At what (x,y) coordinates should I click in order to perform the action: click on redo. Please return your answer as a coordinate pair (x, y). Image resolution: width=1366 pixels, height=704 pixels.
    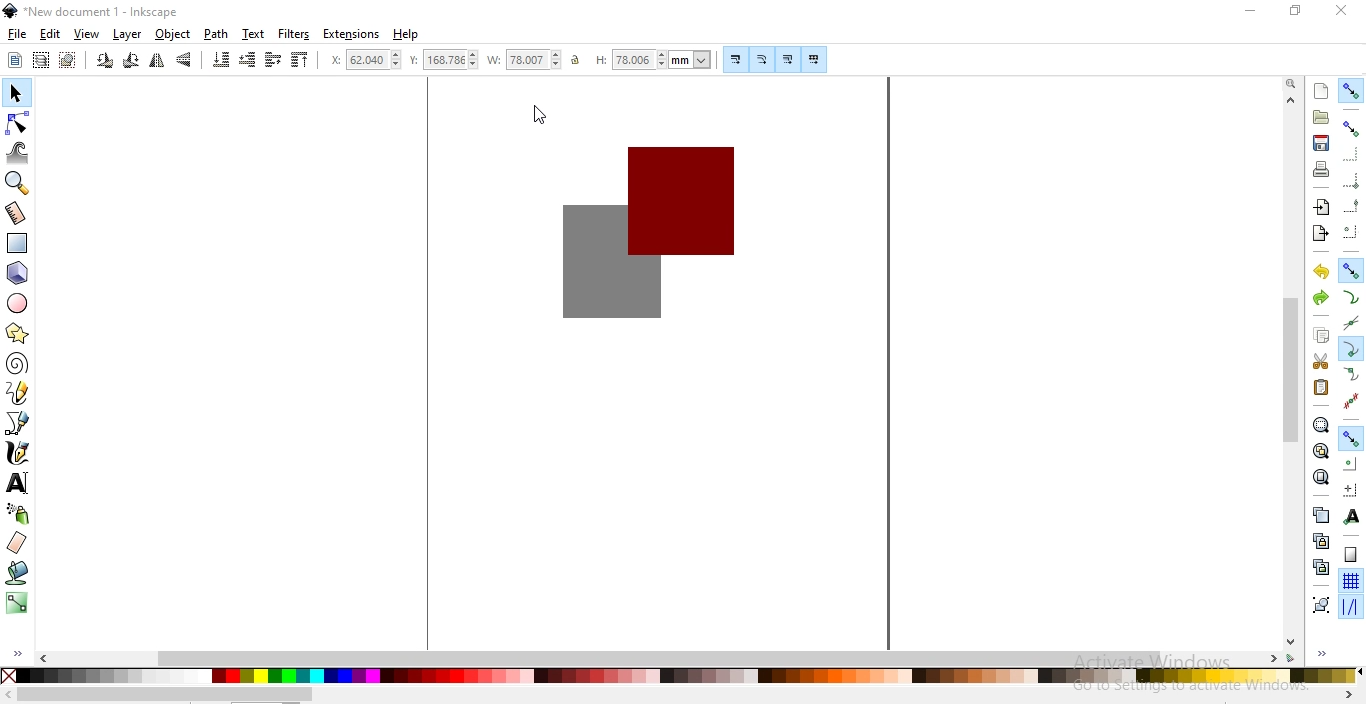
    Looking at the image, I should click on (1320, 297).